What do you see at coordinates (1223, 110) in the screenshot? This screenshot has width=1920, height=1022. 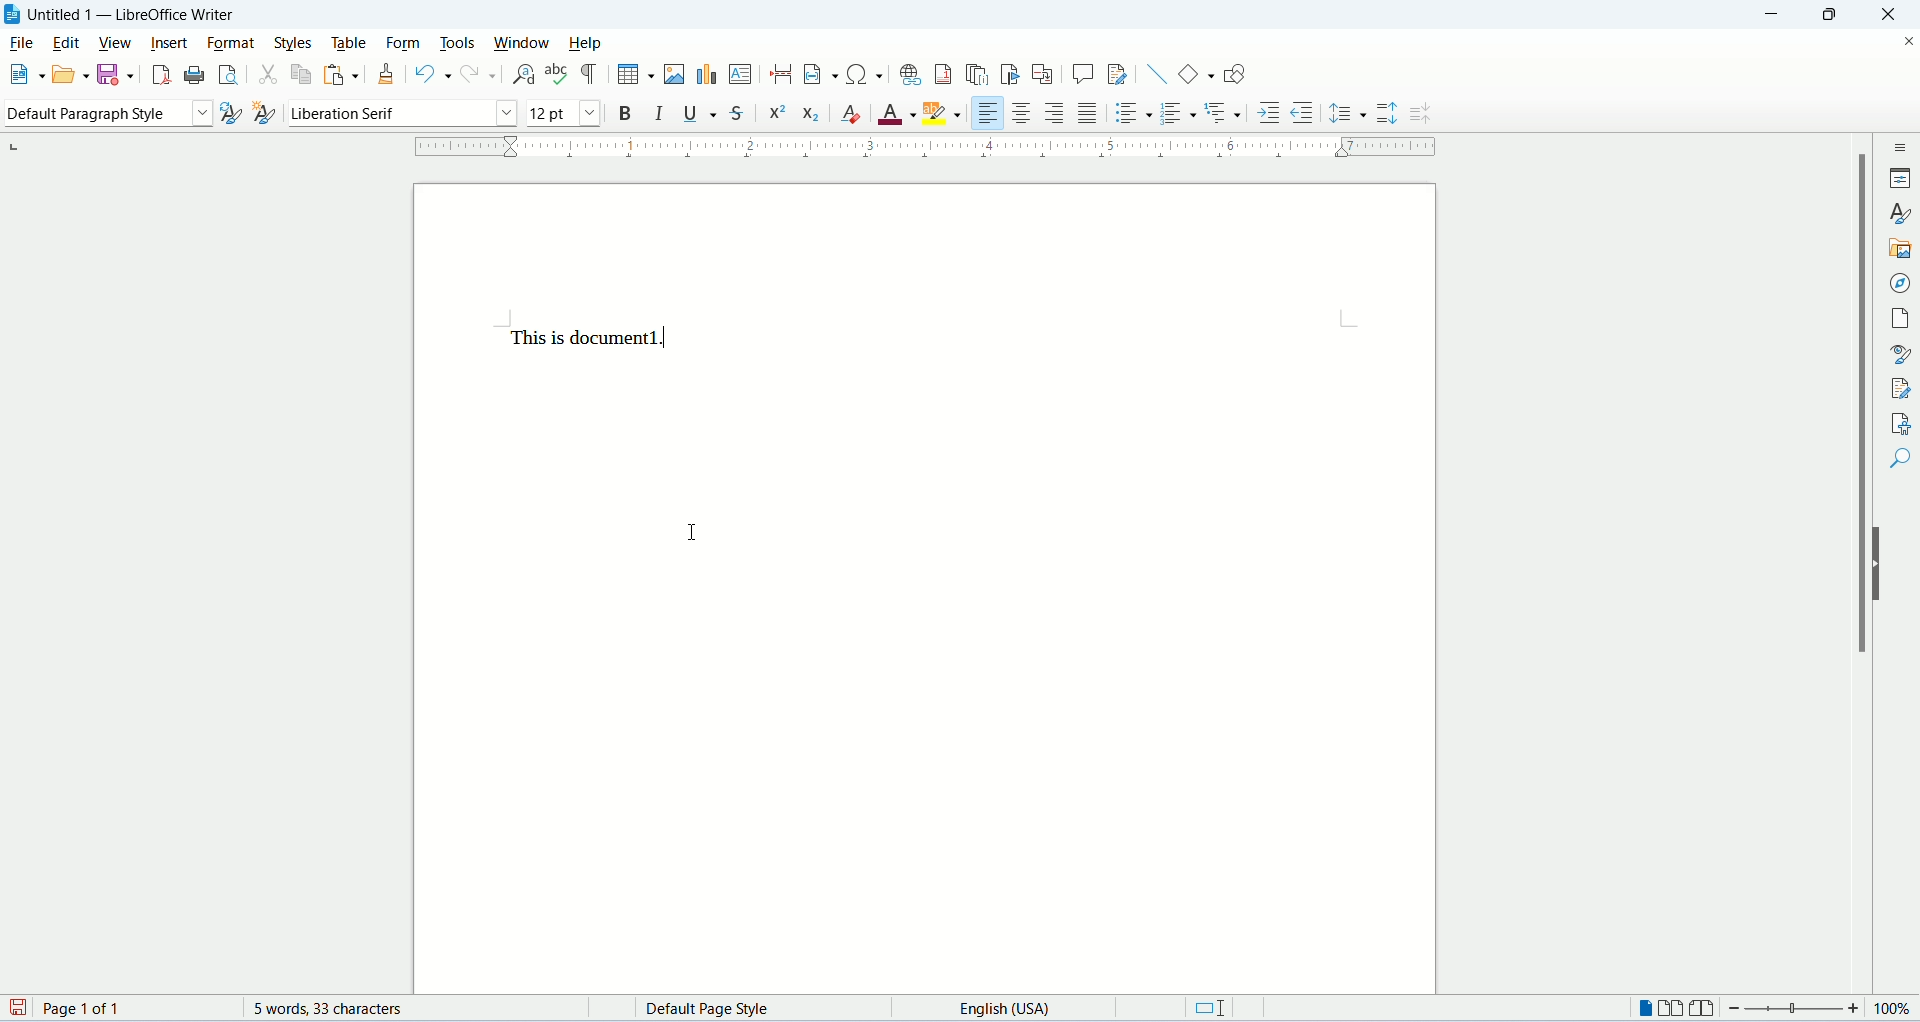 I see `format outline` at bounding box center [1223, 110].